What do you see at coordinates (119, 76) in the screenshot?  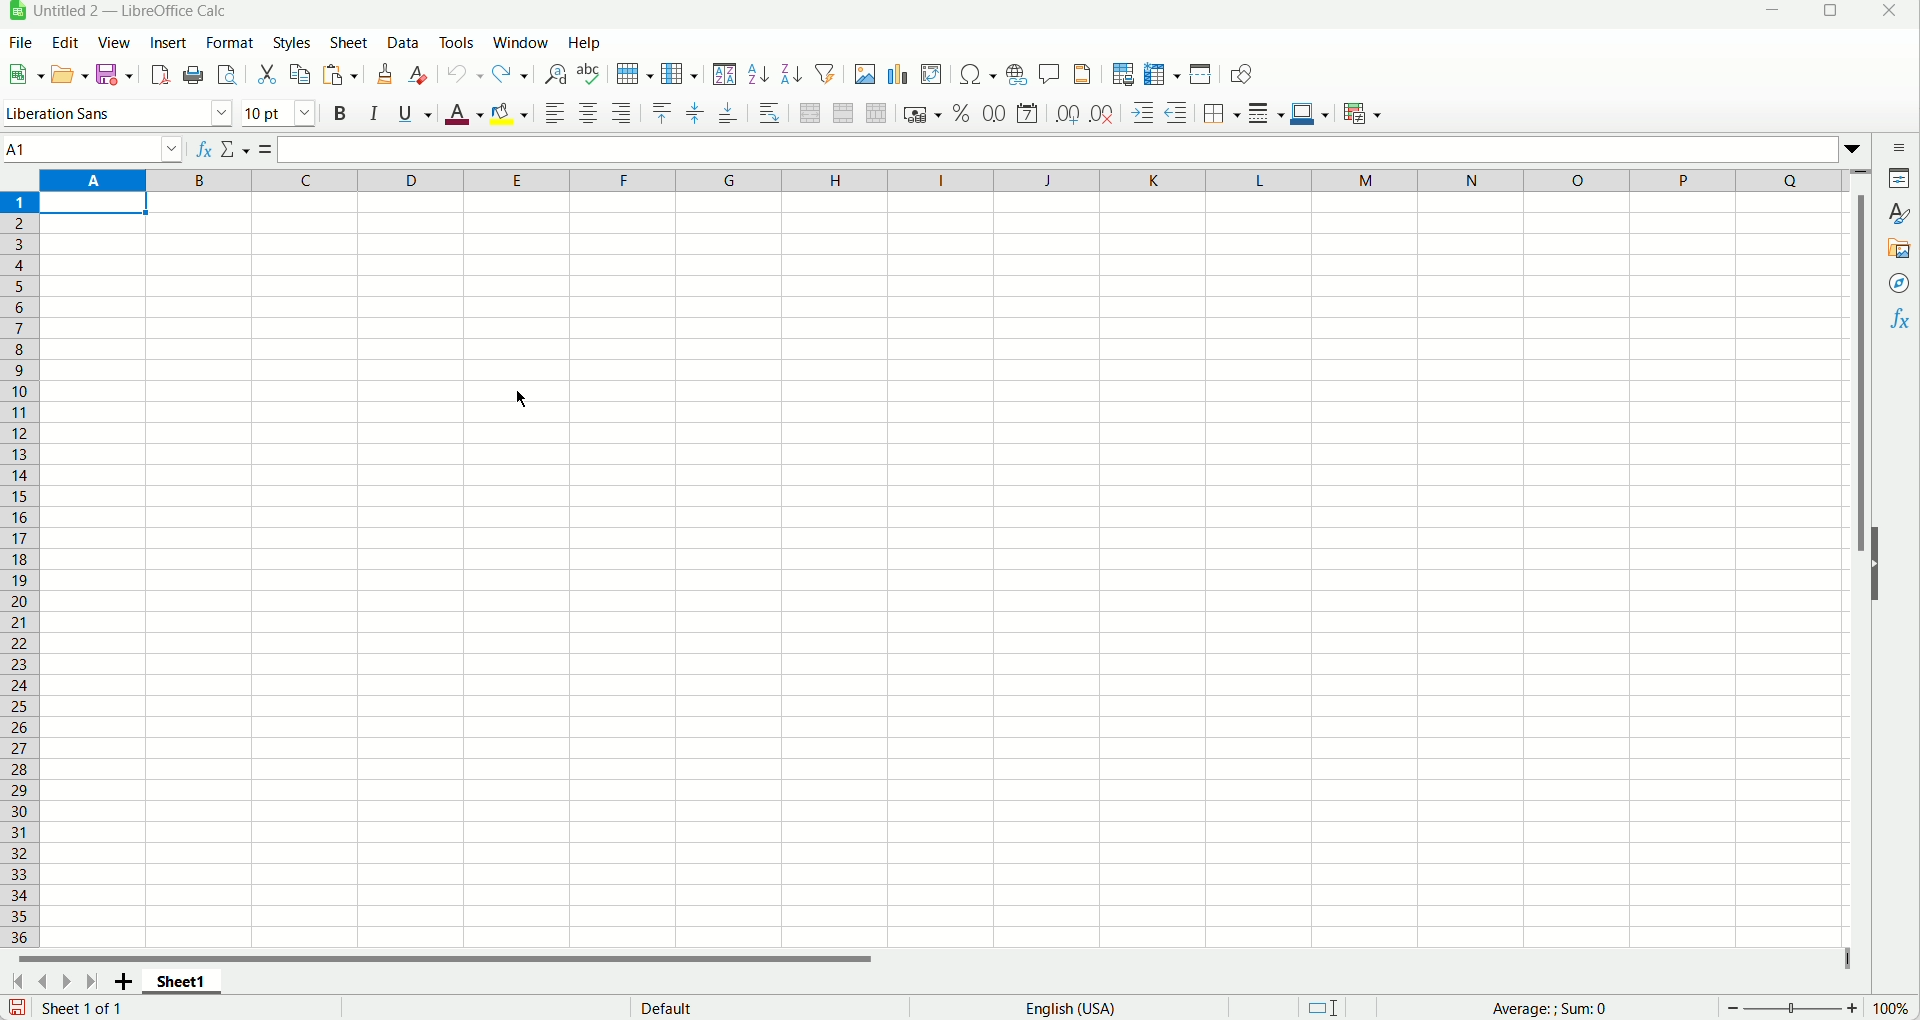 I see `Save` at bounding box center [119, 76].